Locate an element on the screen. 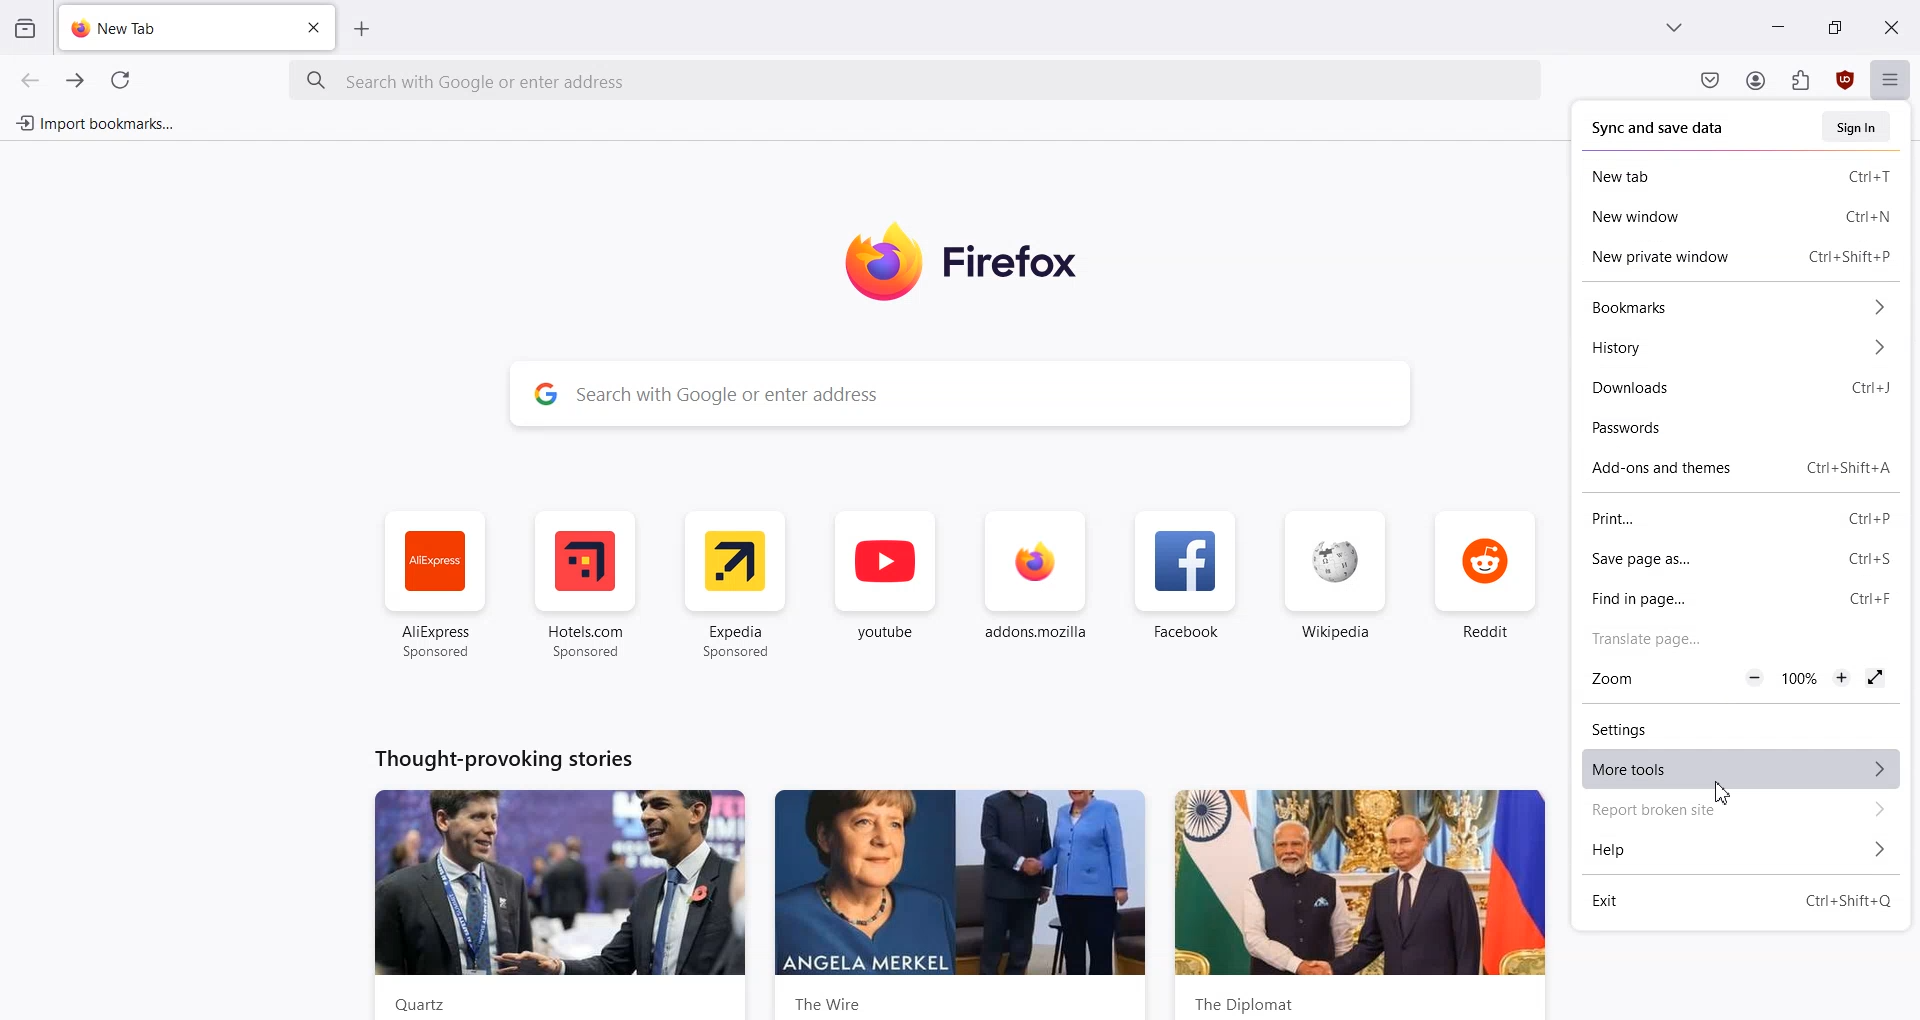 Image resolution: width=1920 pixels, height=1020 pixels. addon.mozilla is located at coordinates (1036, 586).